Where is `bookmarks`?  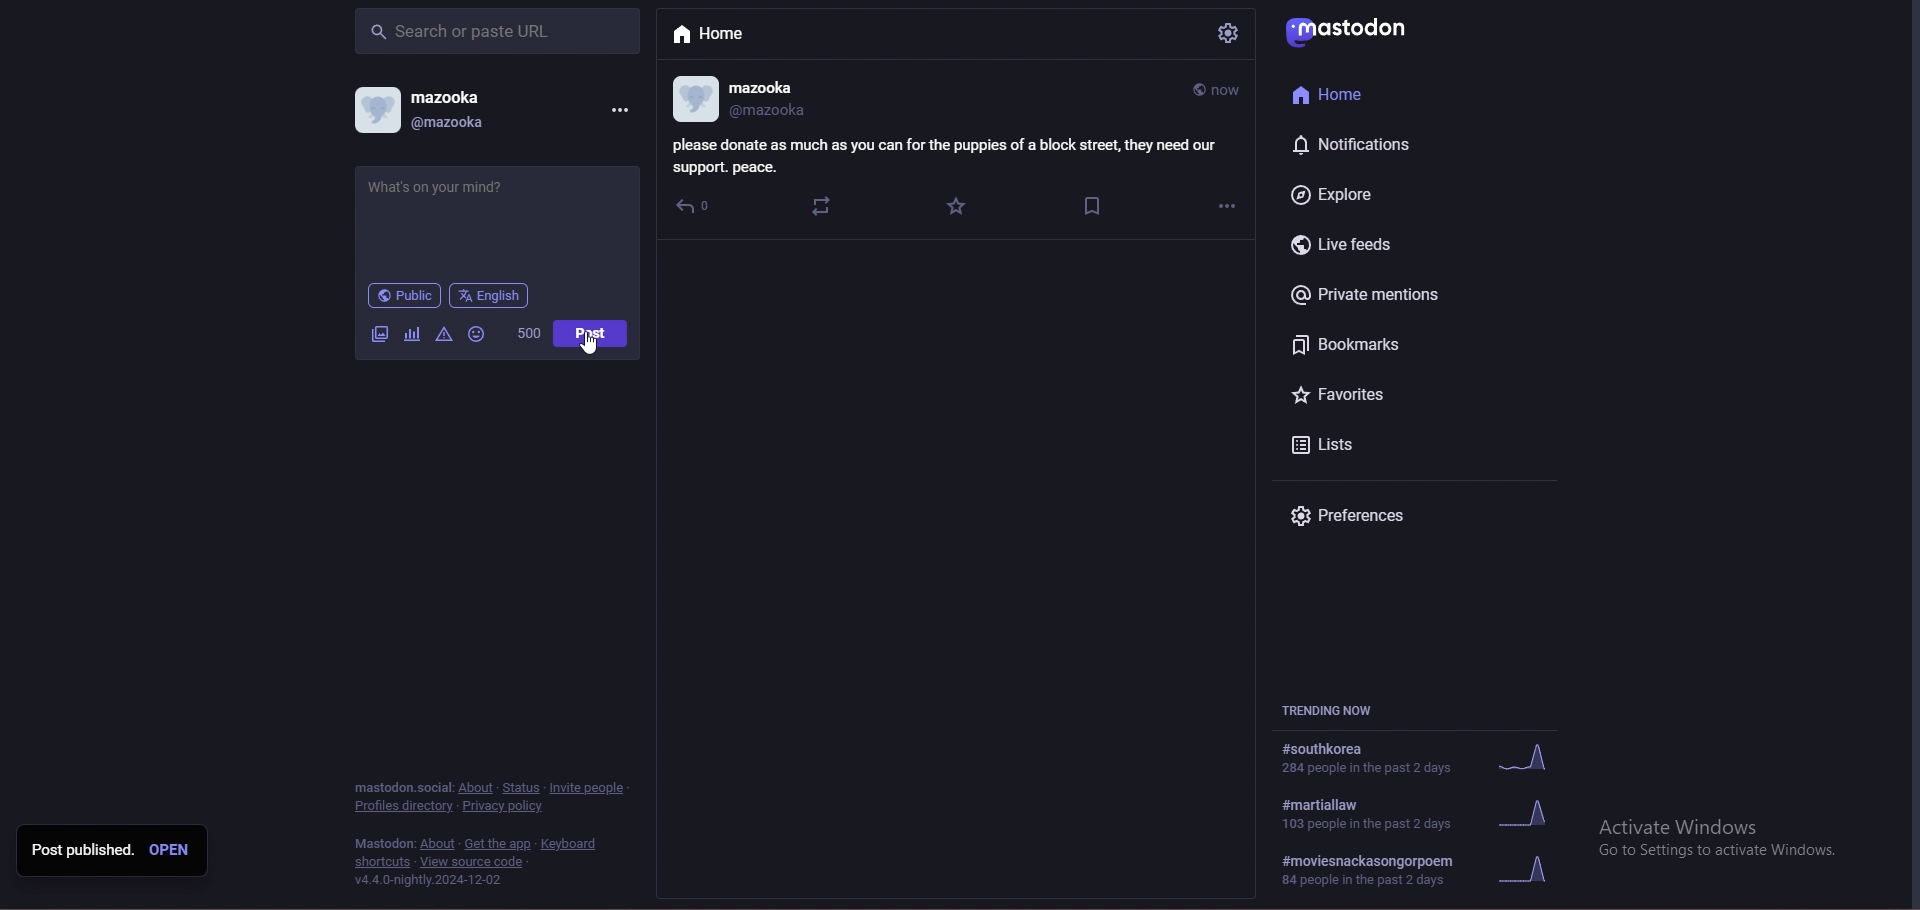 bookmarks is located at coordinates (1392, 348).